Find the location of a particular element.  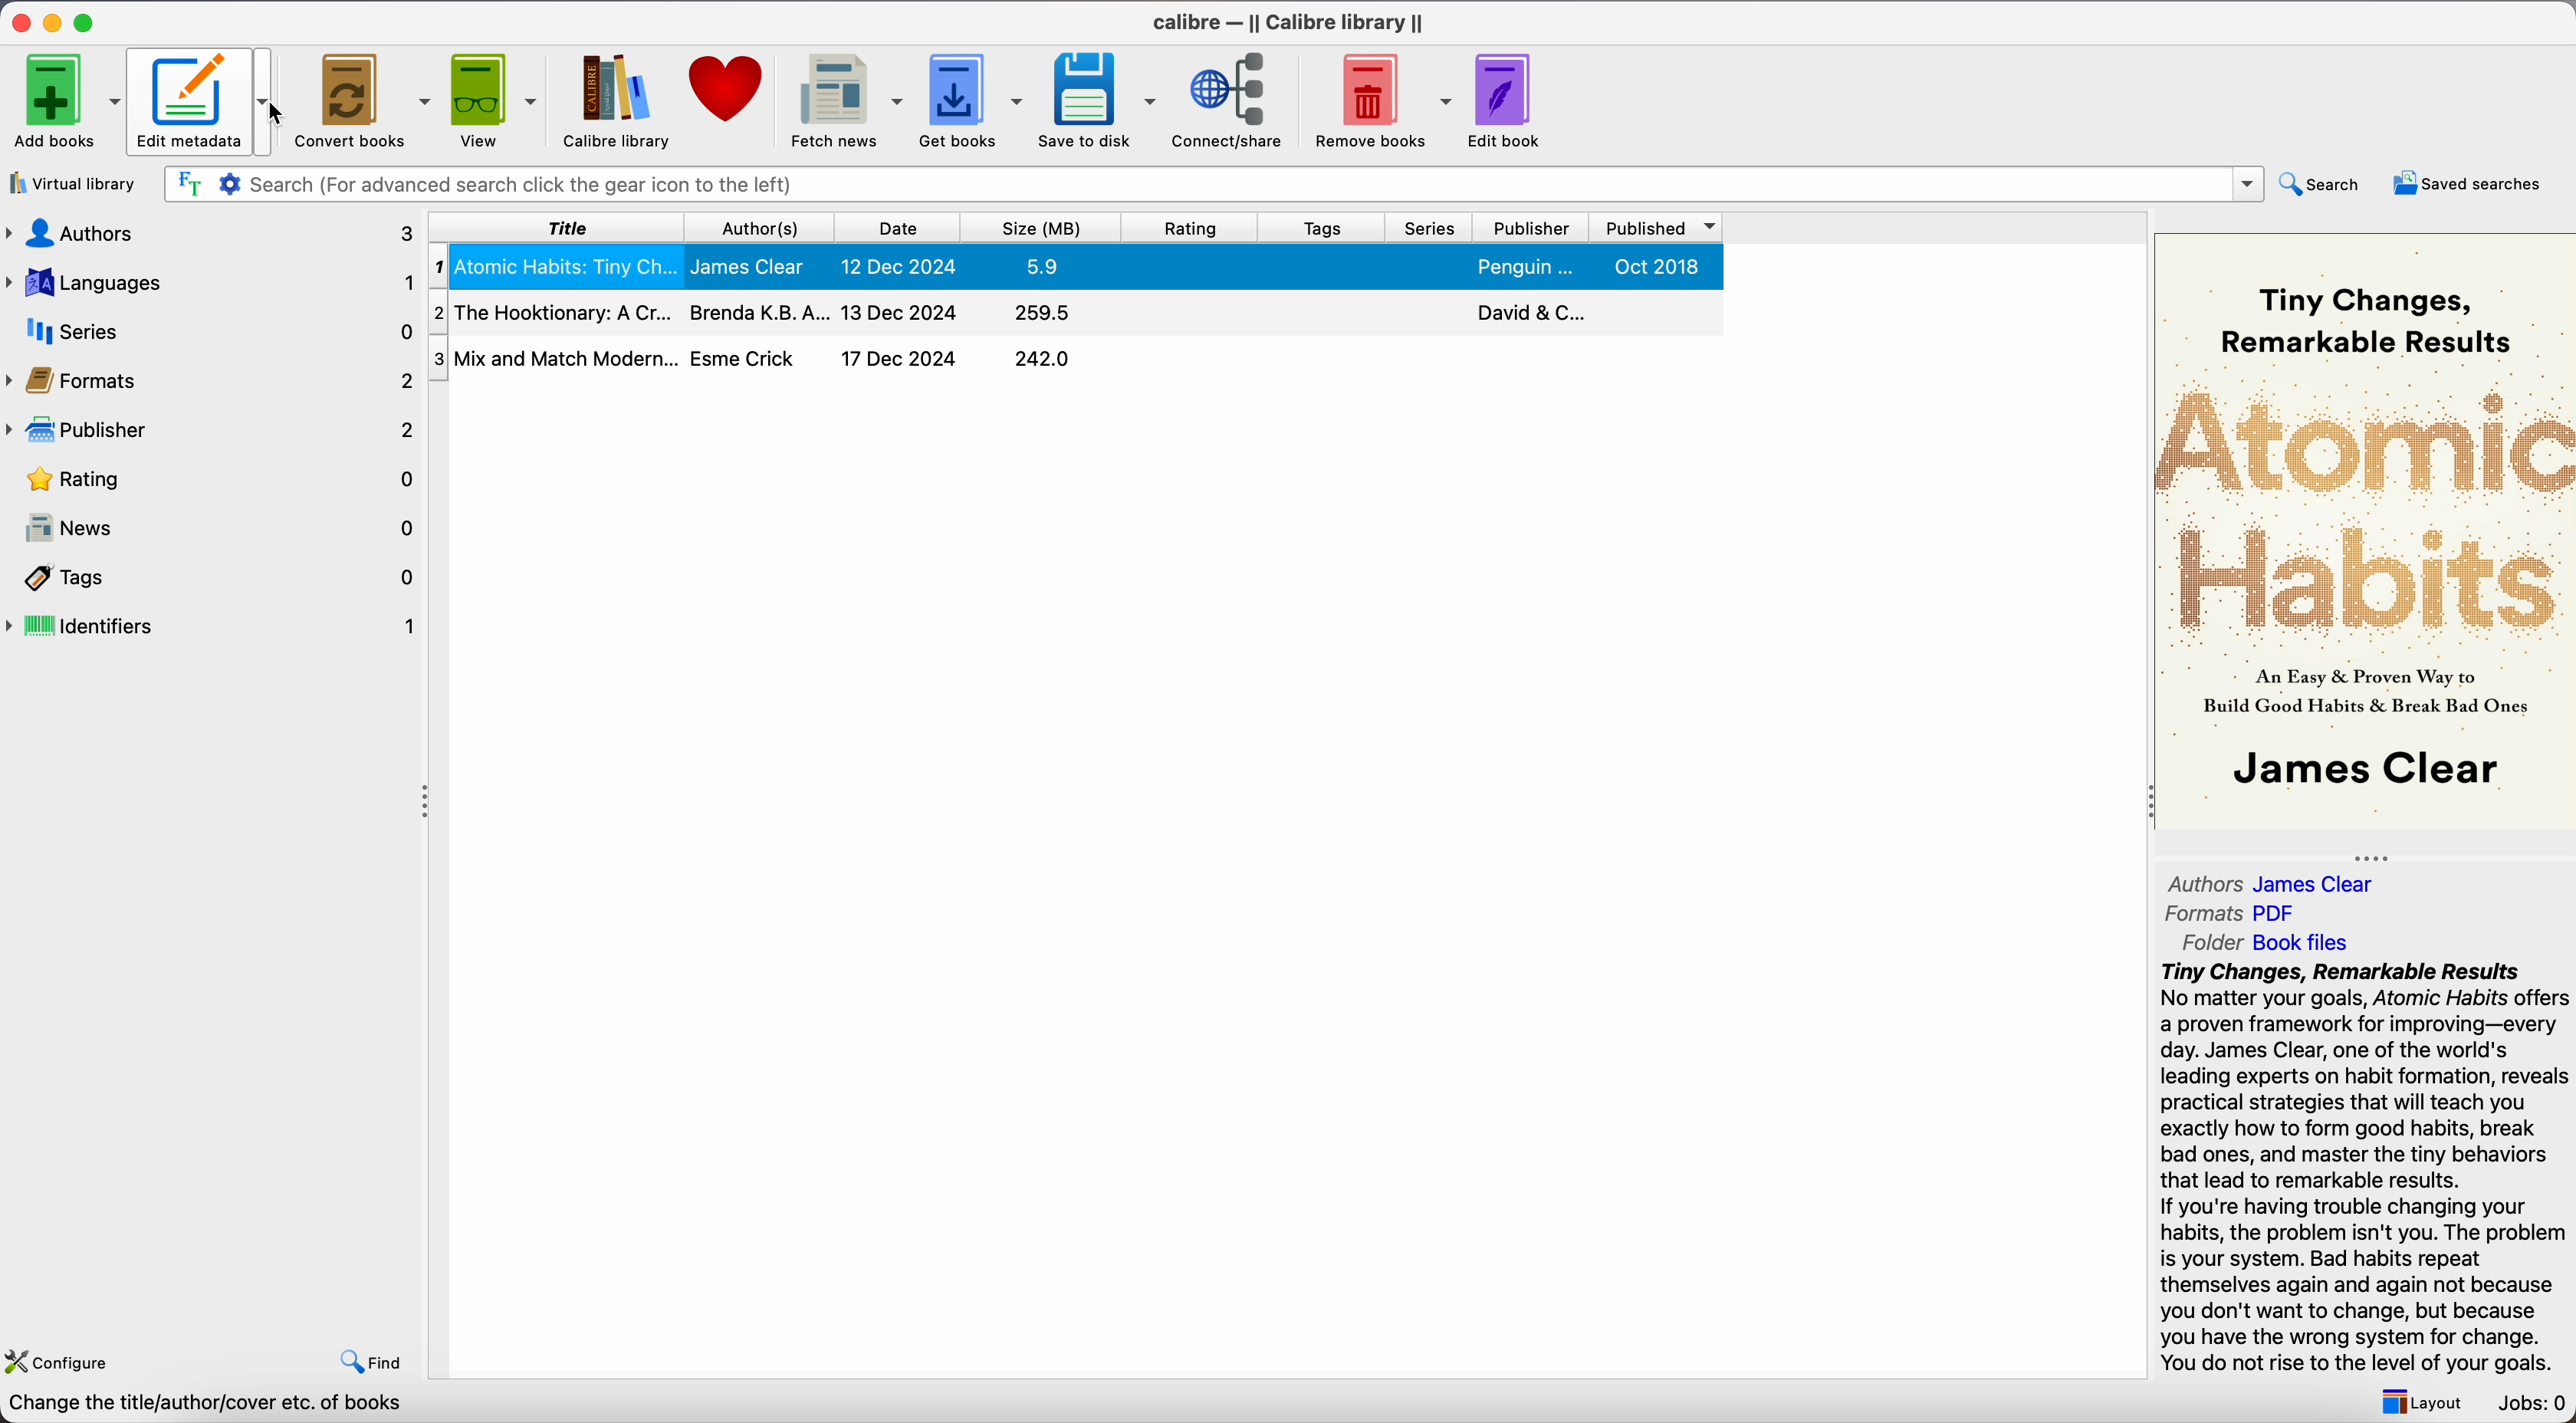

David & C... is located at coordinates (1527, 312).